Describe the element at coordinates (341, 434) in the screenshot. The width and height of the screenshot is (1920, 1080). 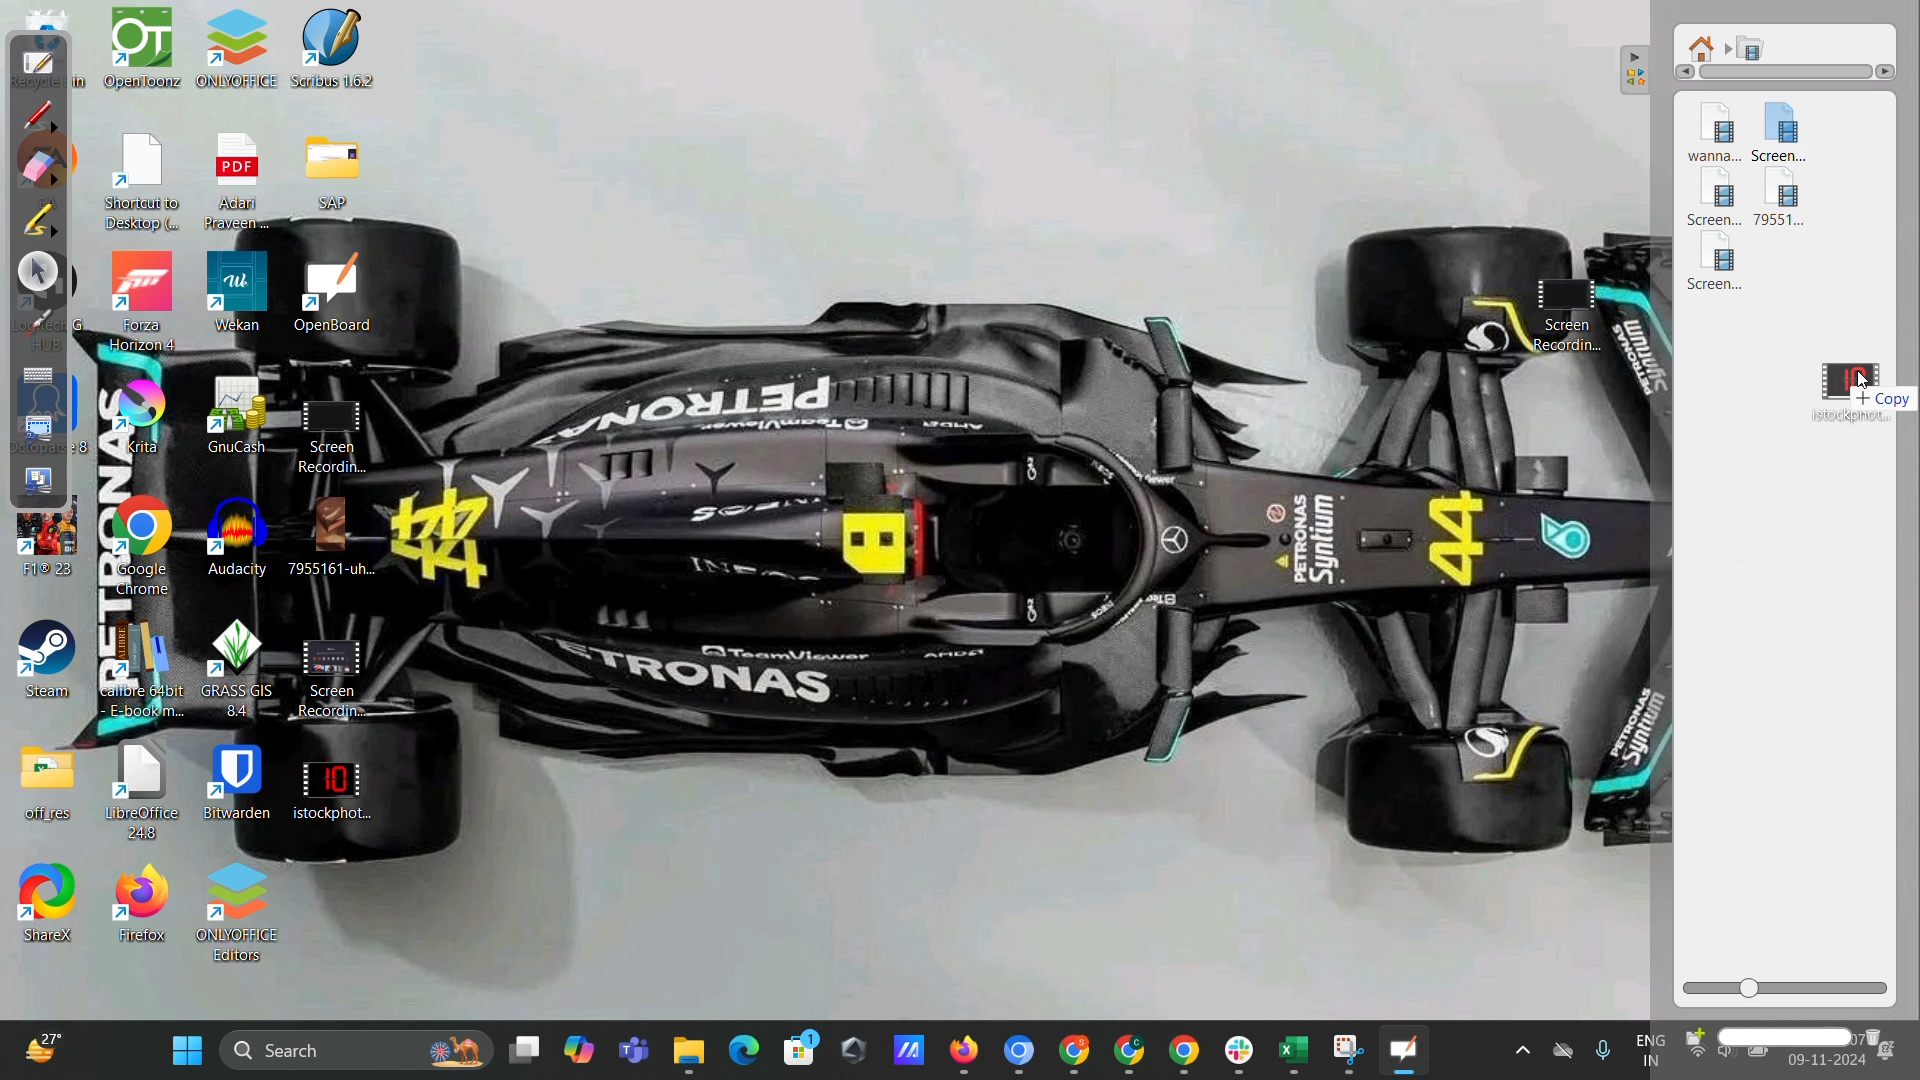
I see `Screen Recording` at that location.